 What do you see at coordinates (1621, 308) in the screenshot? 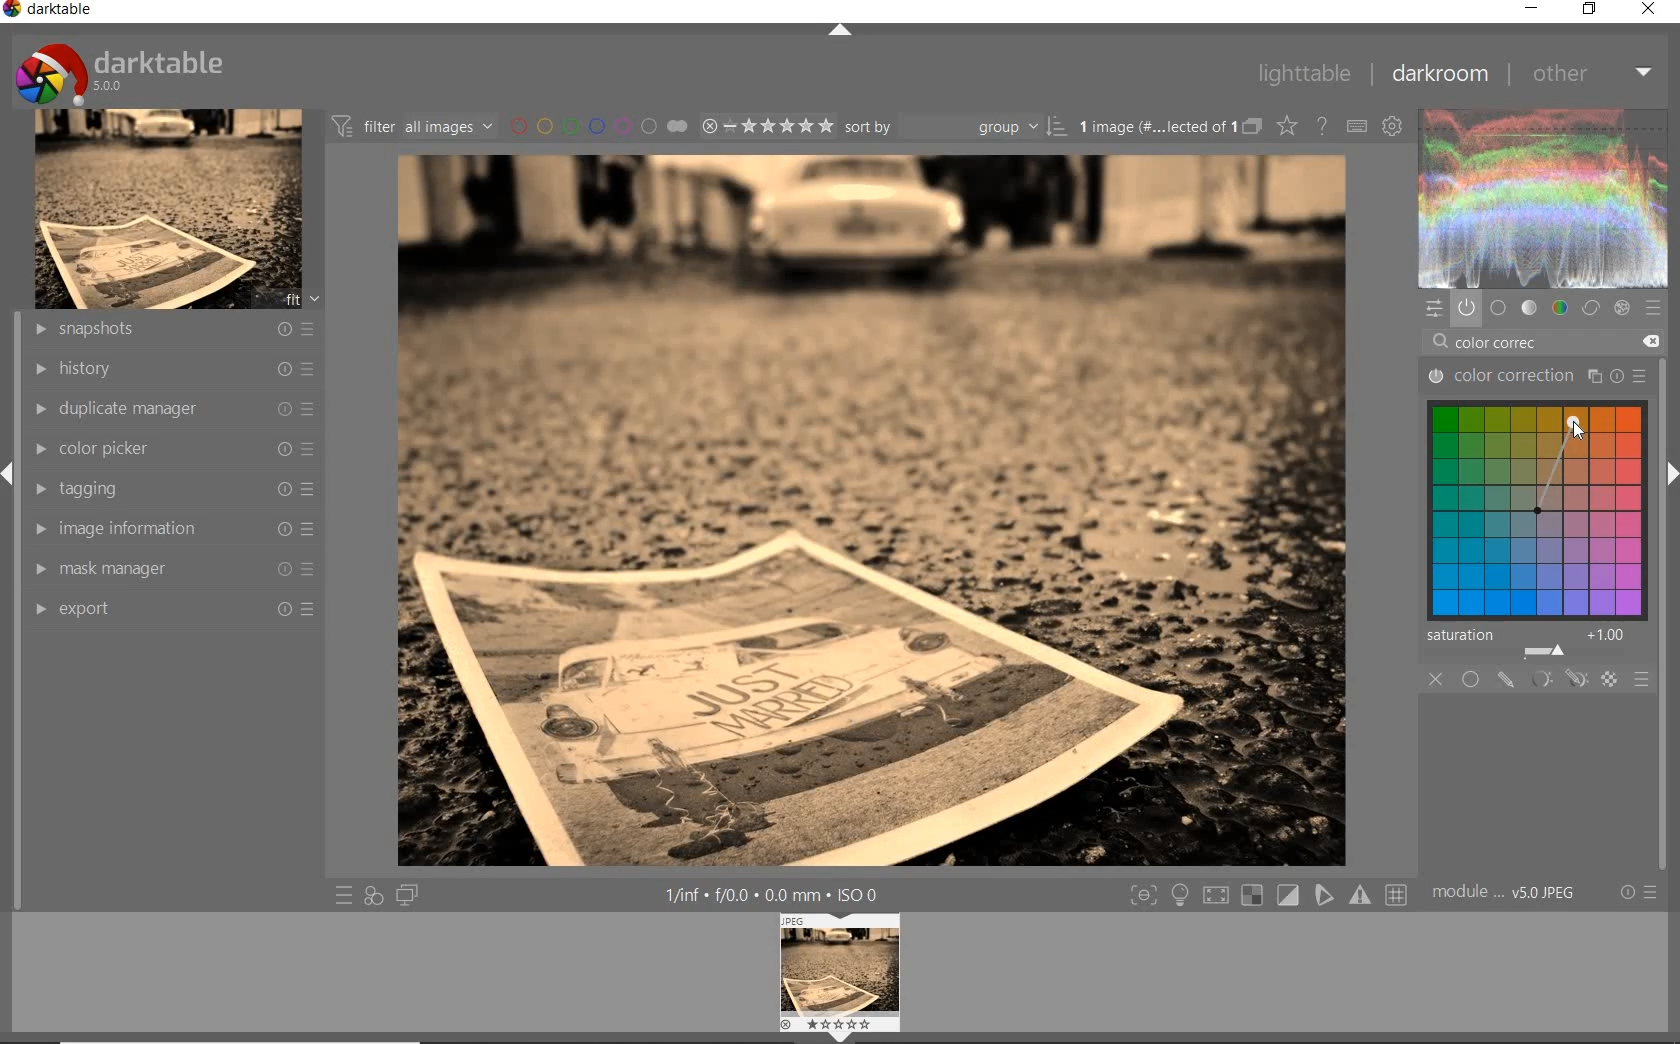
I see `effect` at bounding box center [1621, 308].